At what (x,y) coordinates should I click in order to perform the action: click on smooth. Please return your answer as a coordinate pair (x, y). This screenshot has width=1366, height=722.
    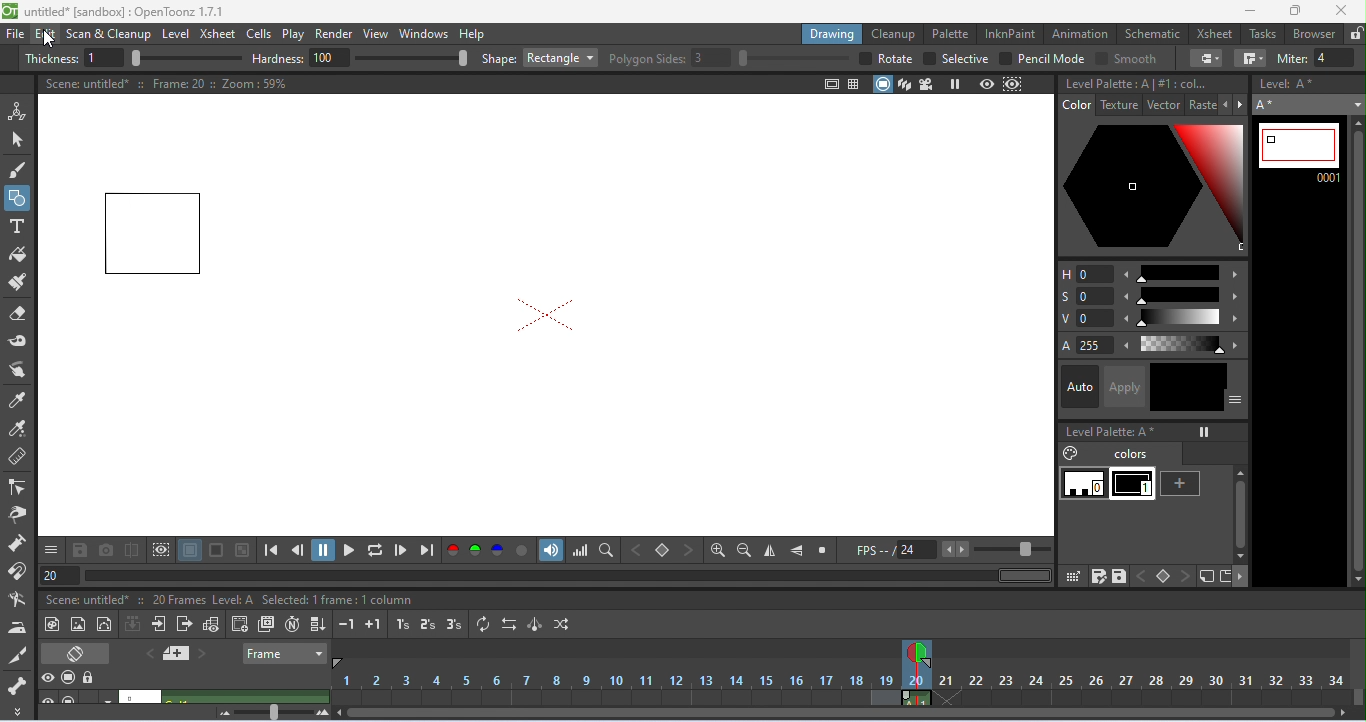
    Looking at the image, I should click on (1123, 59).